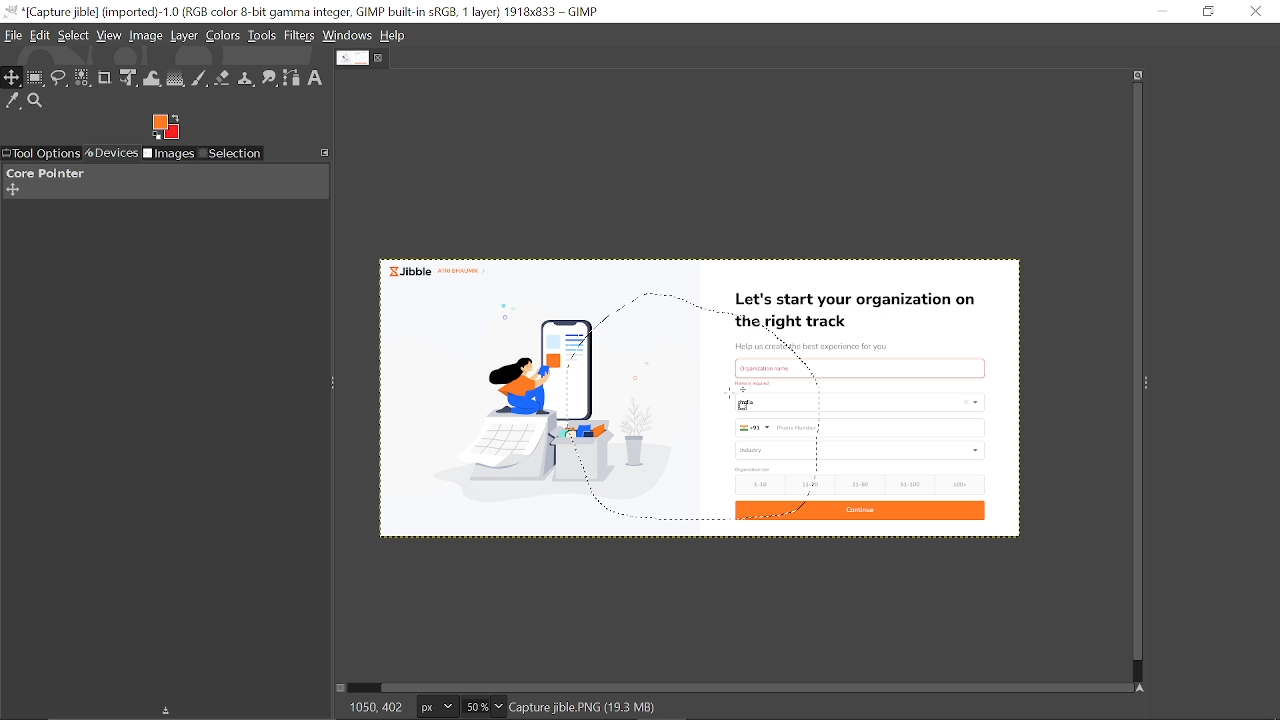  I want to click on Devices, so click(110, 154).